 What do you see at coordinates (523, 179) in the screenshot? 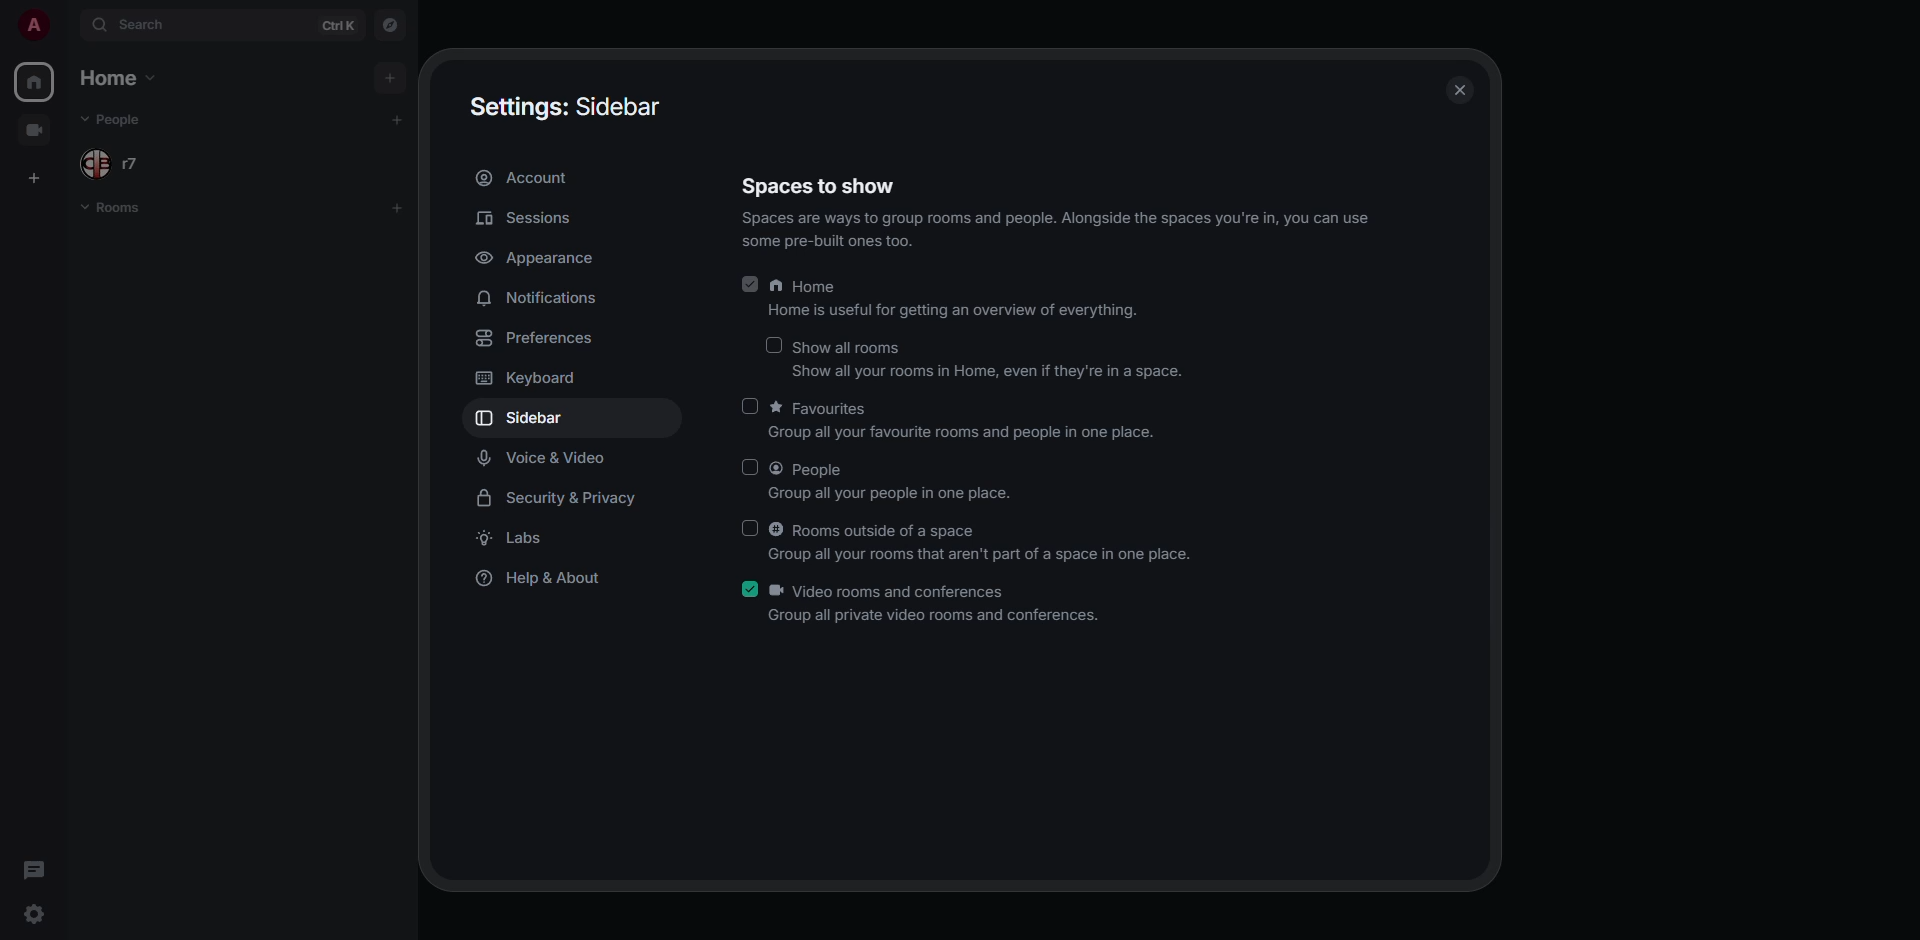
I see `account` at bounding box center [523, 179].